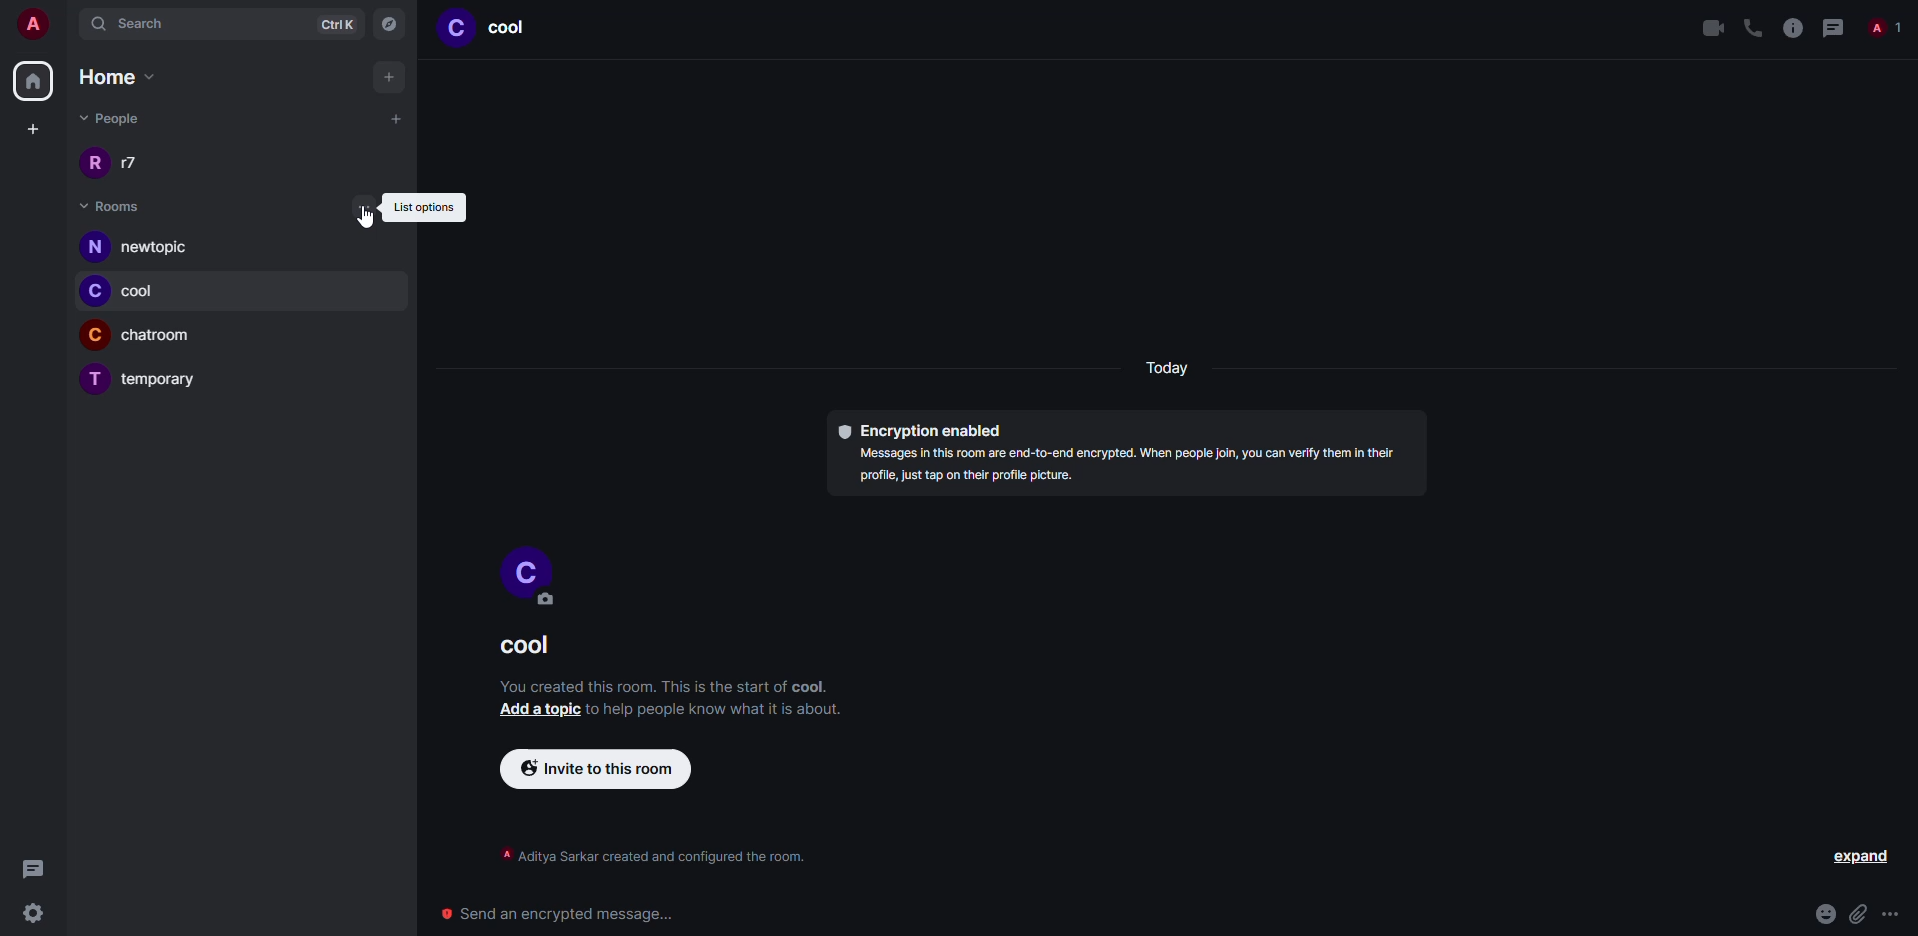  Describe the element at coordinates (155, 331) in the screenshot. I see `chatroom` at that location.